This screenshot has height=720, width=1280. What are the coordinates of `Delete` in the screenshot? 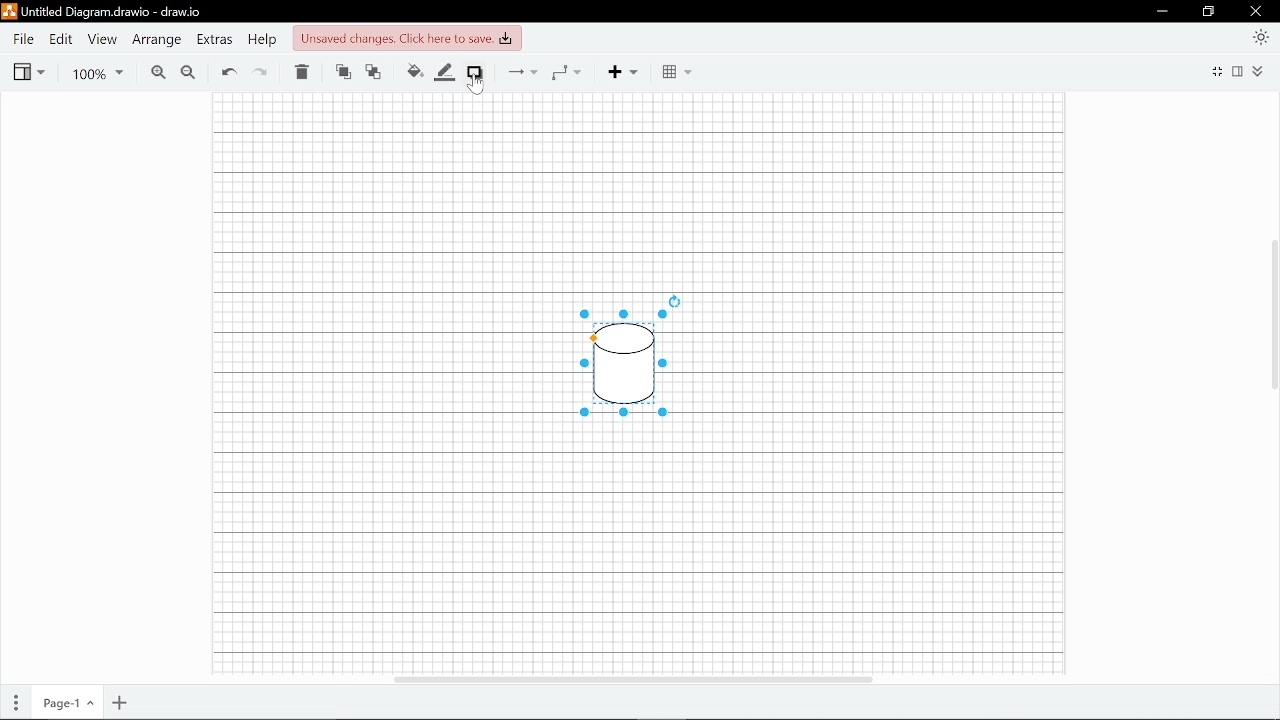 It's located at (301, 73).